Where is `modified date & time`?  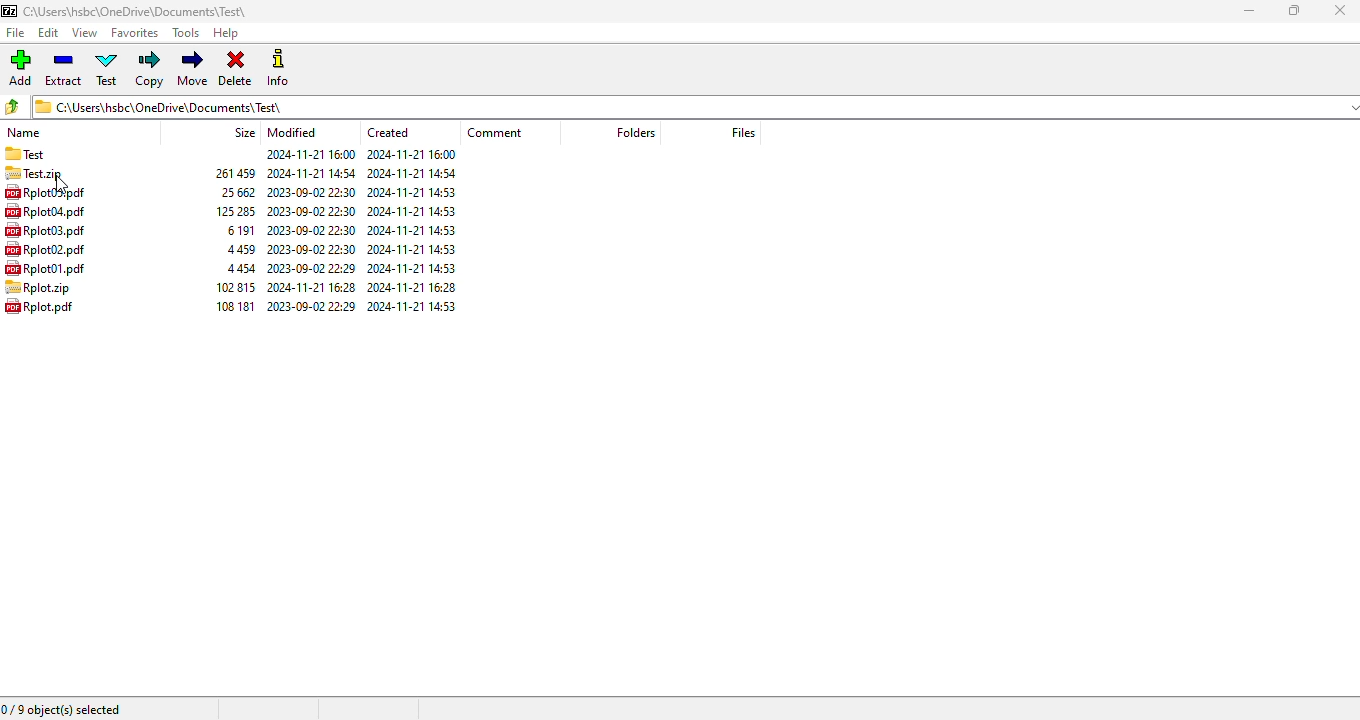
modified date & time is located at coordinates (311, 268).